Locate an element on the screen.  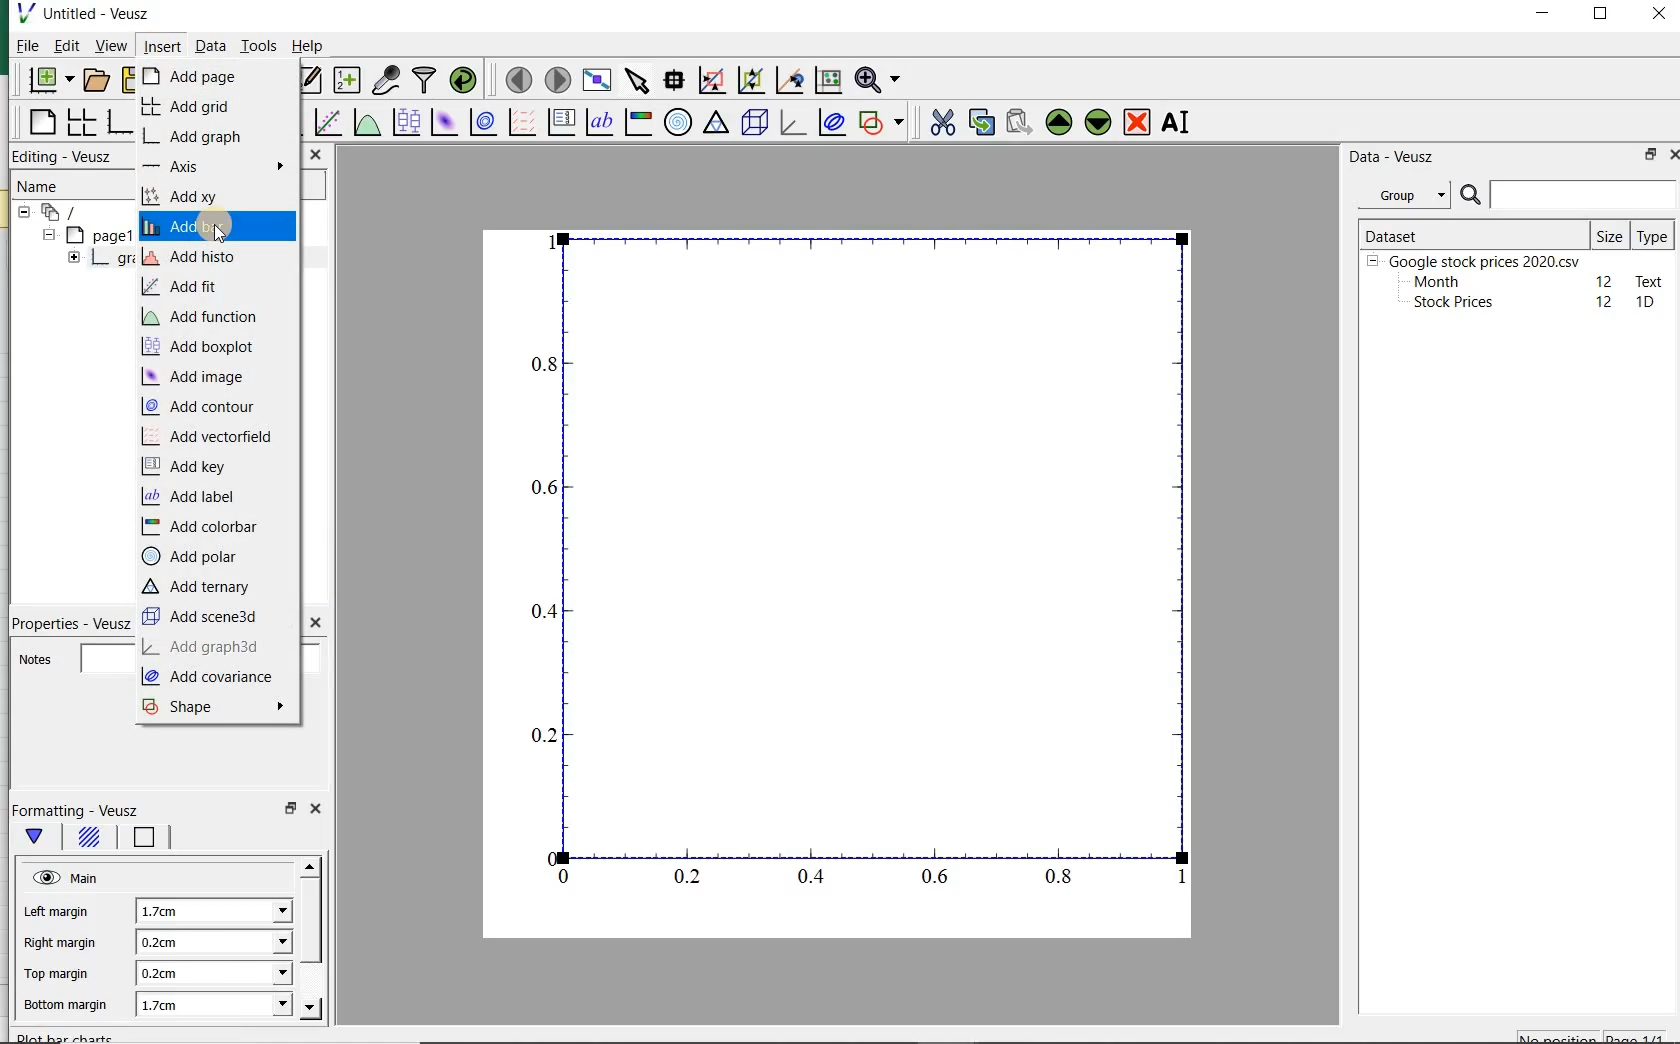
add scene3d is located at coordinates (204, 617).